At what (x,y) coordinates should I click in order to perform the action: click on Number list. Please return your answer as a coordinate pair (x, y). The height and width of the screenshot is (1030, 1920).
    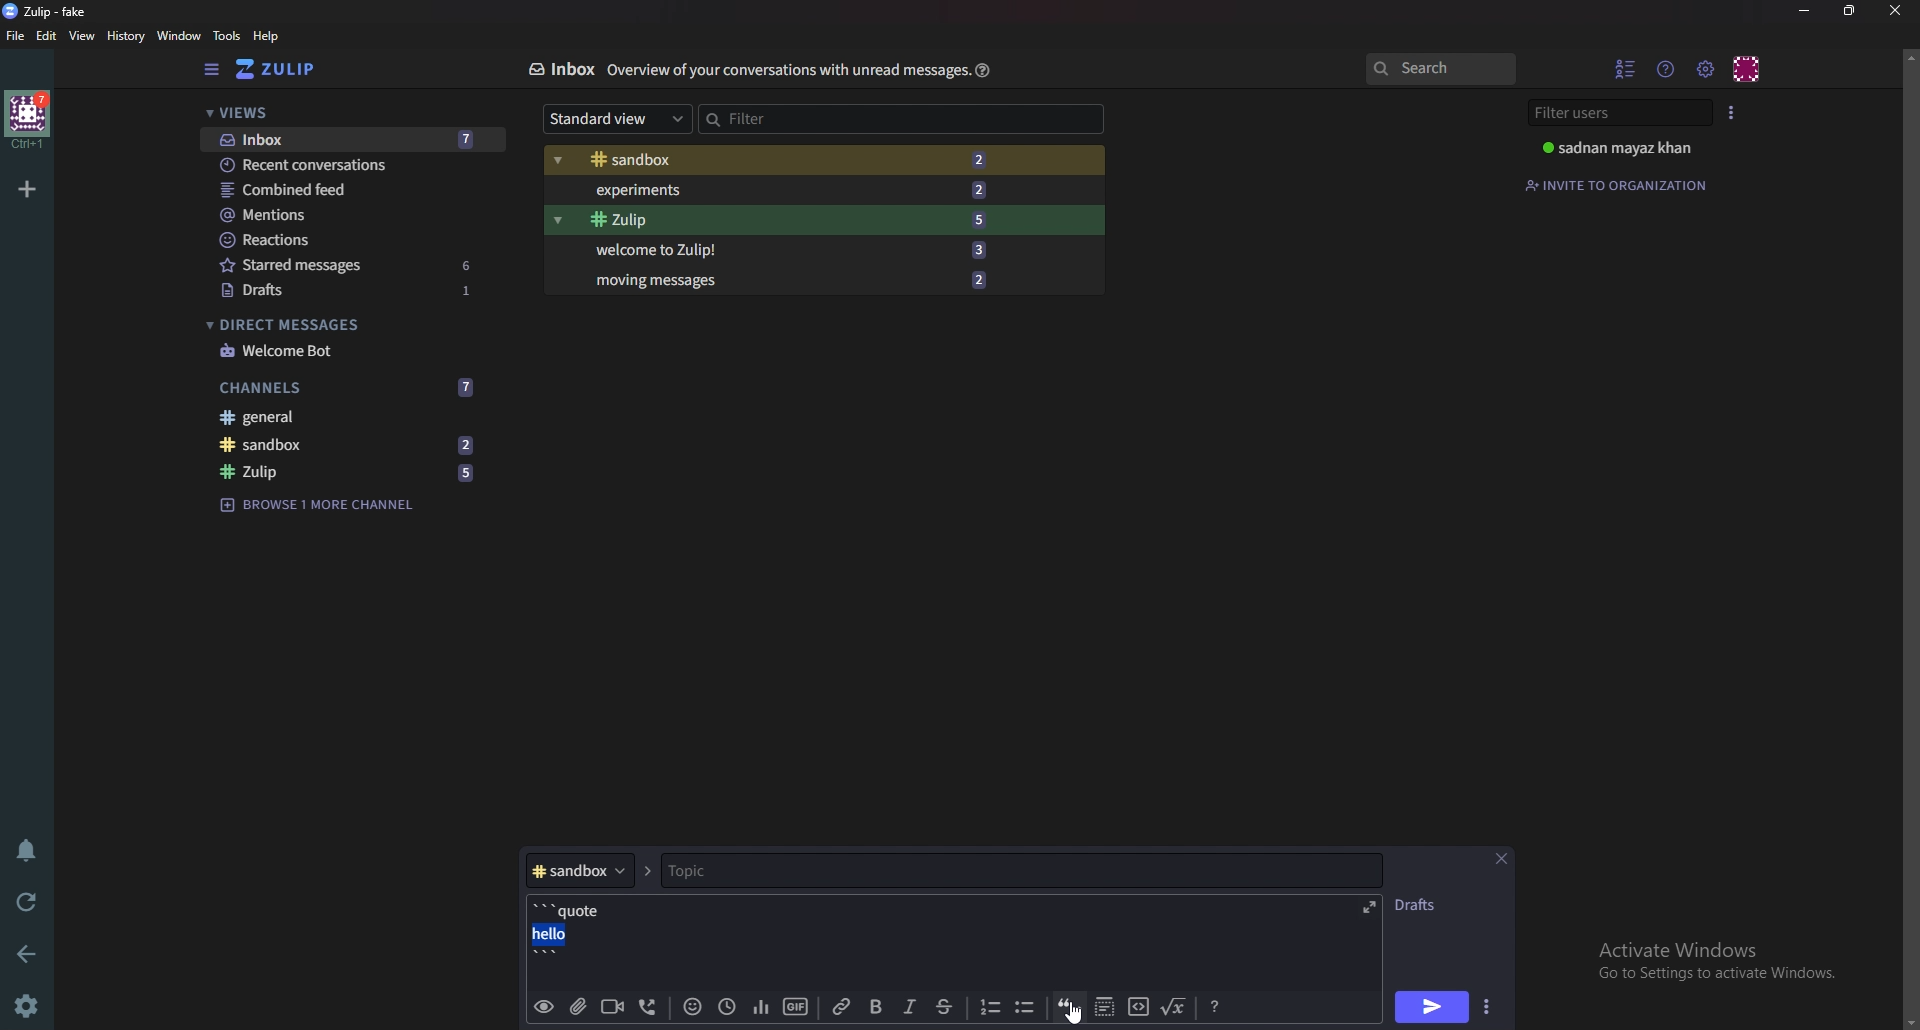
    Looking at the image, I should click on (990, 1006).